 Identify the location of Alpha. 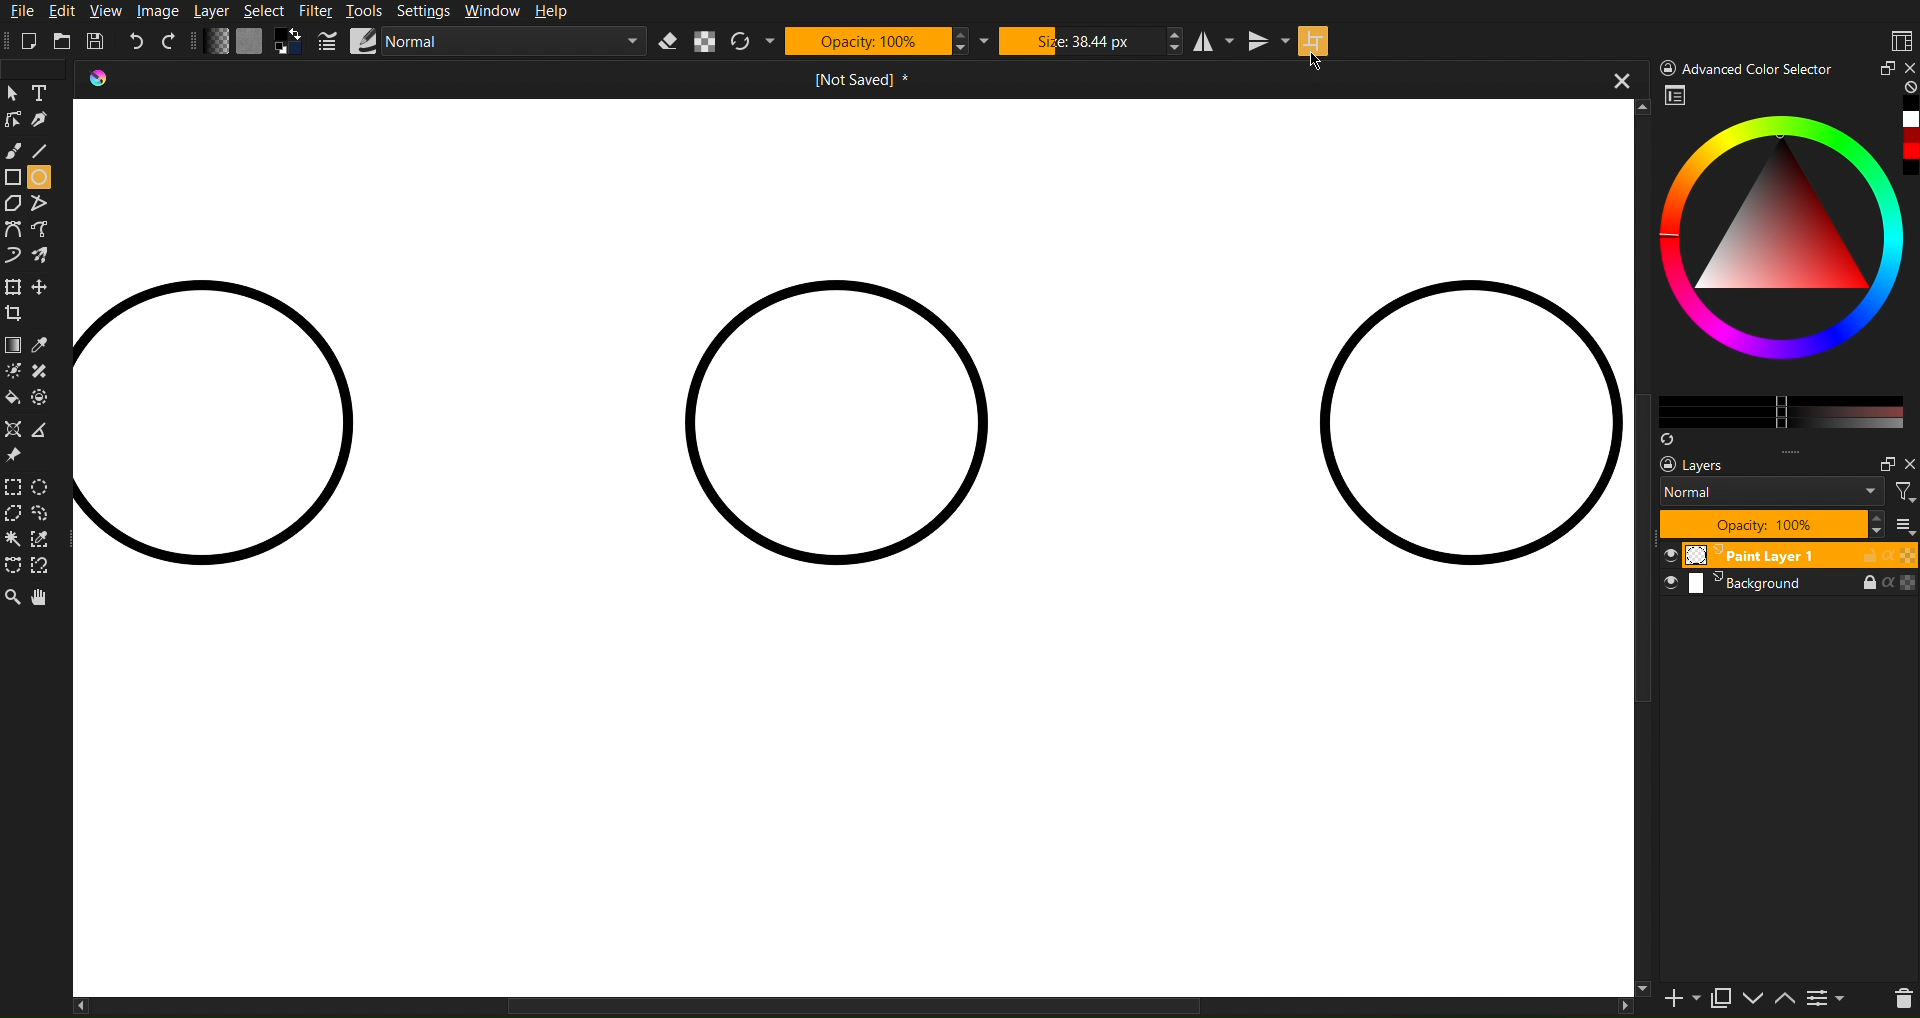
(705, 43).